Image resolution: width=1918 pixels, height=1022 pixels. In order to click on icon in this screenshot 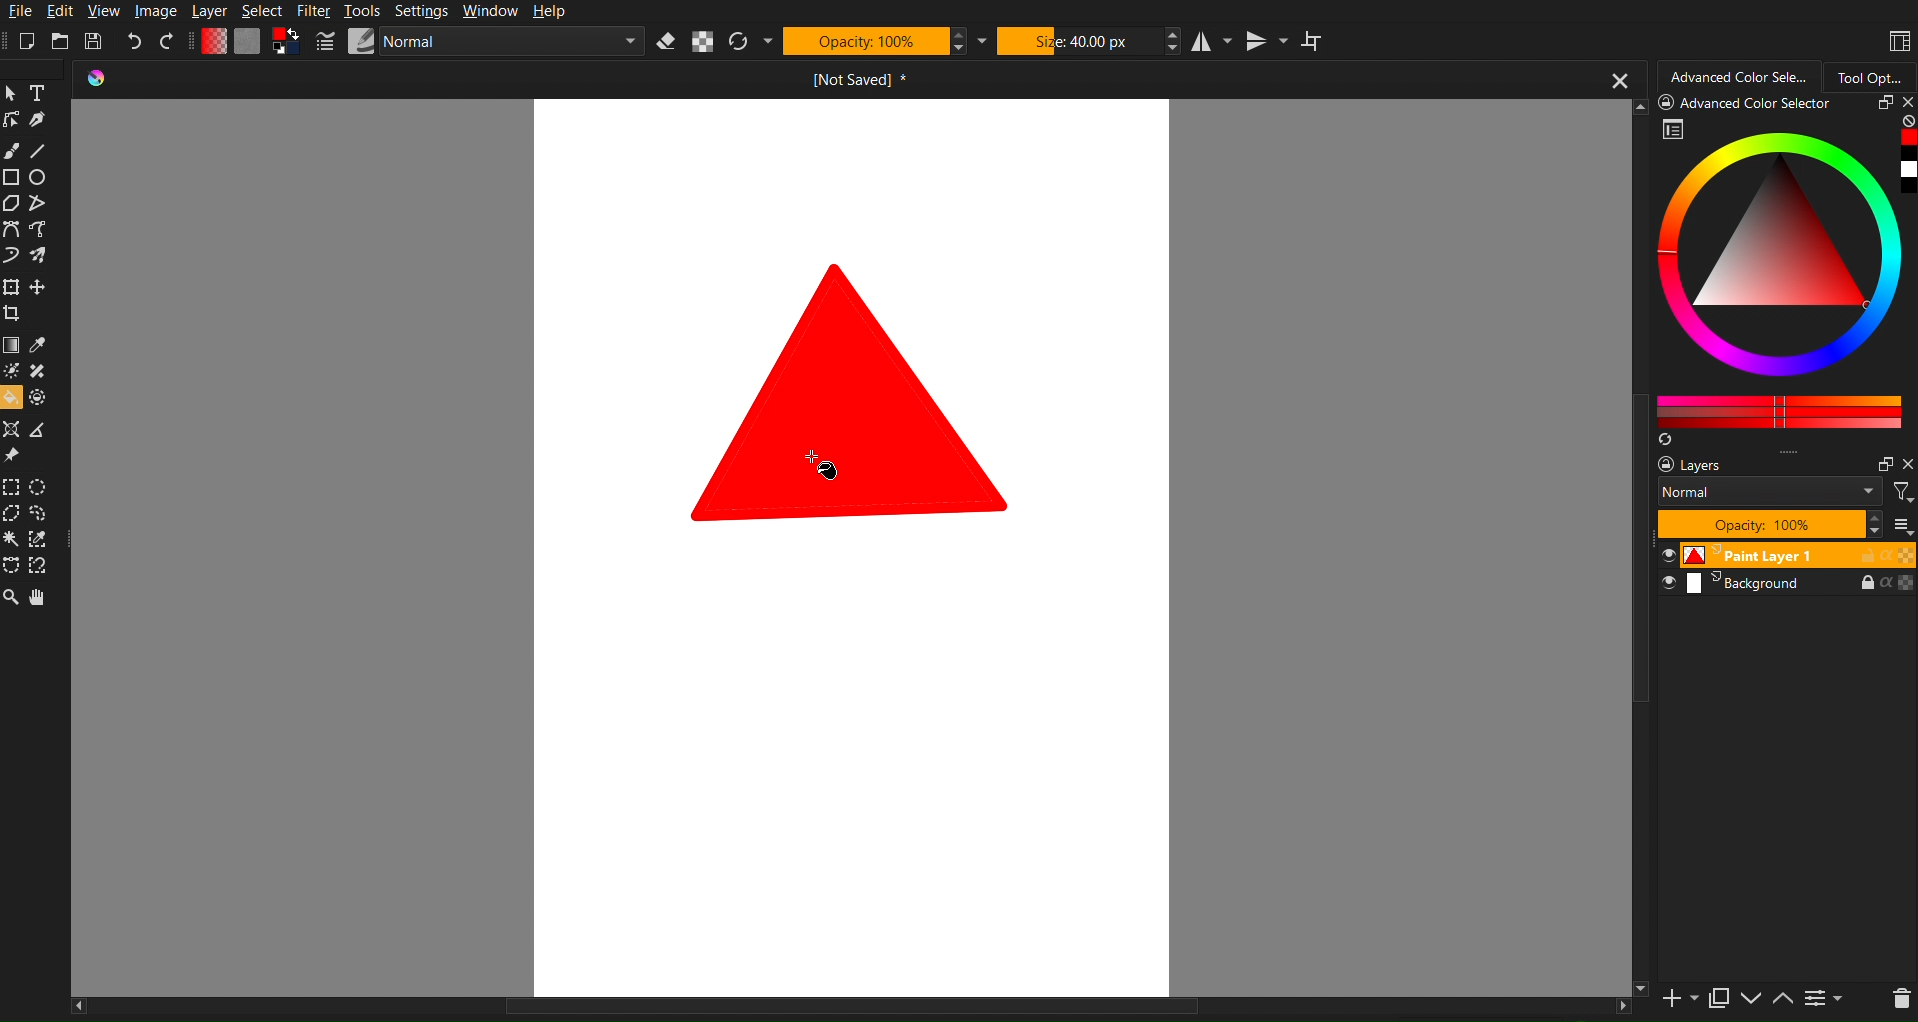, I will do `click(105, 80)`.